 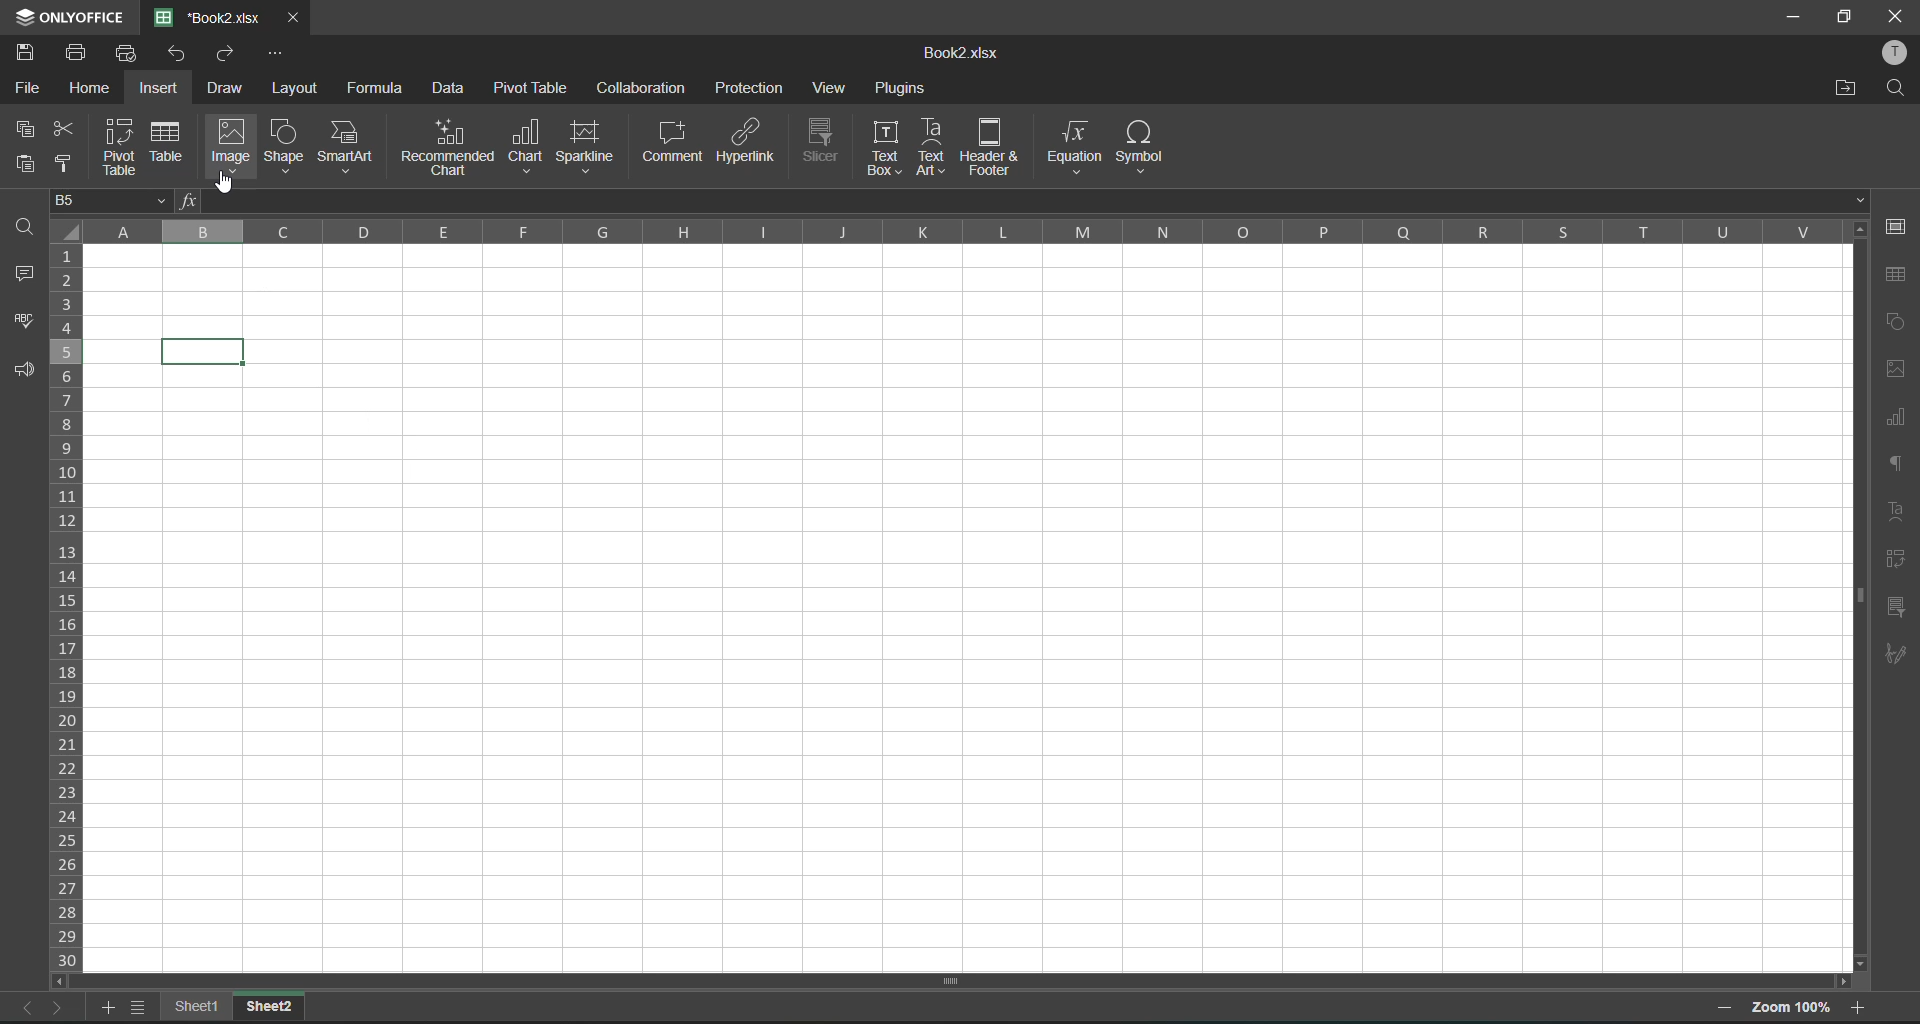 I want to click on feedback, so click(x=26, y=372).